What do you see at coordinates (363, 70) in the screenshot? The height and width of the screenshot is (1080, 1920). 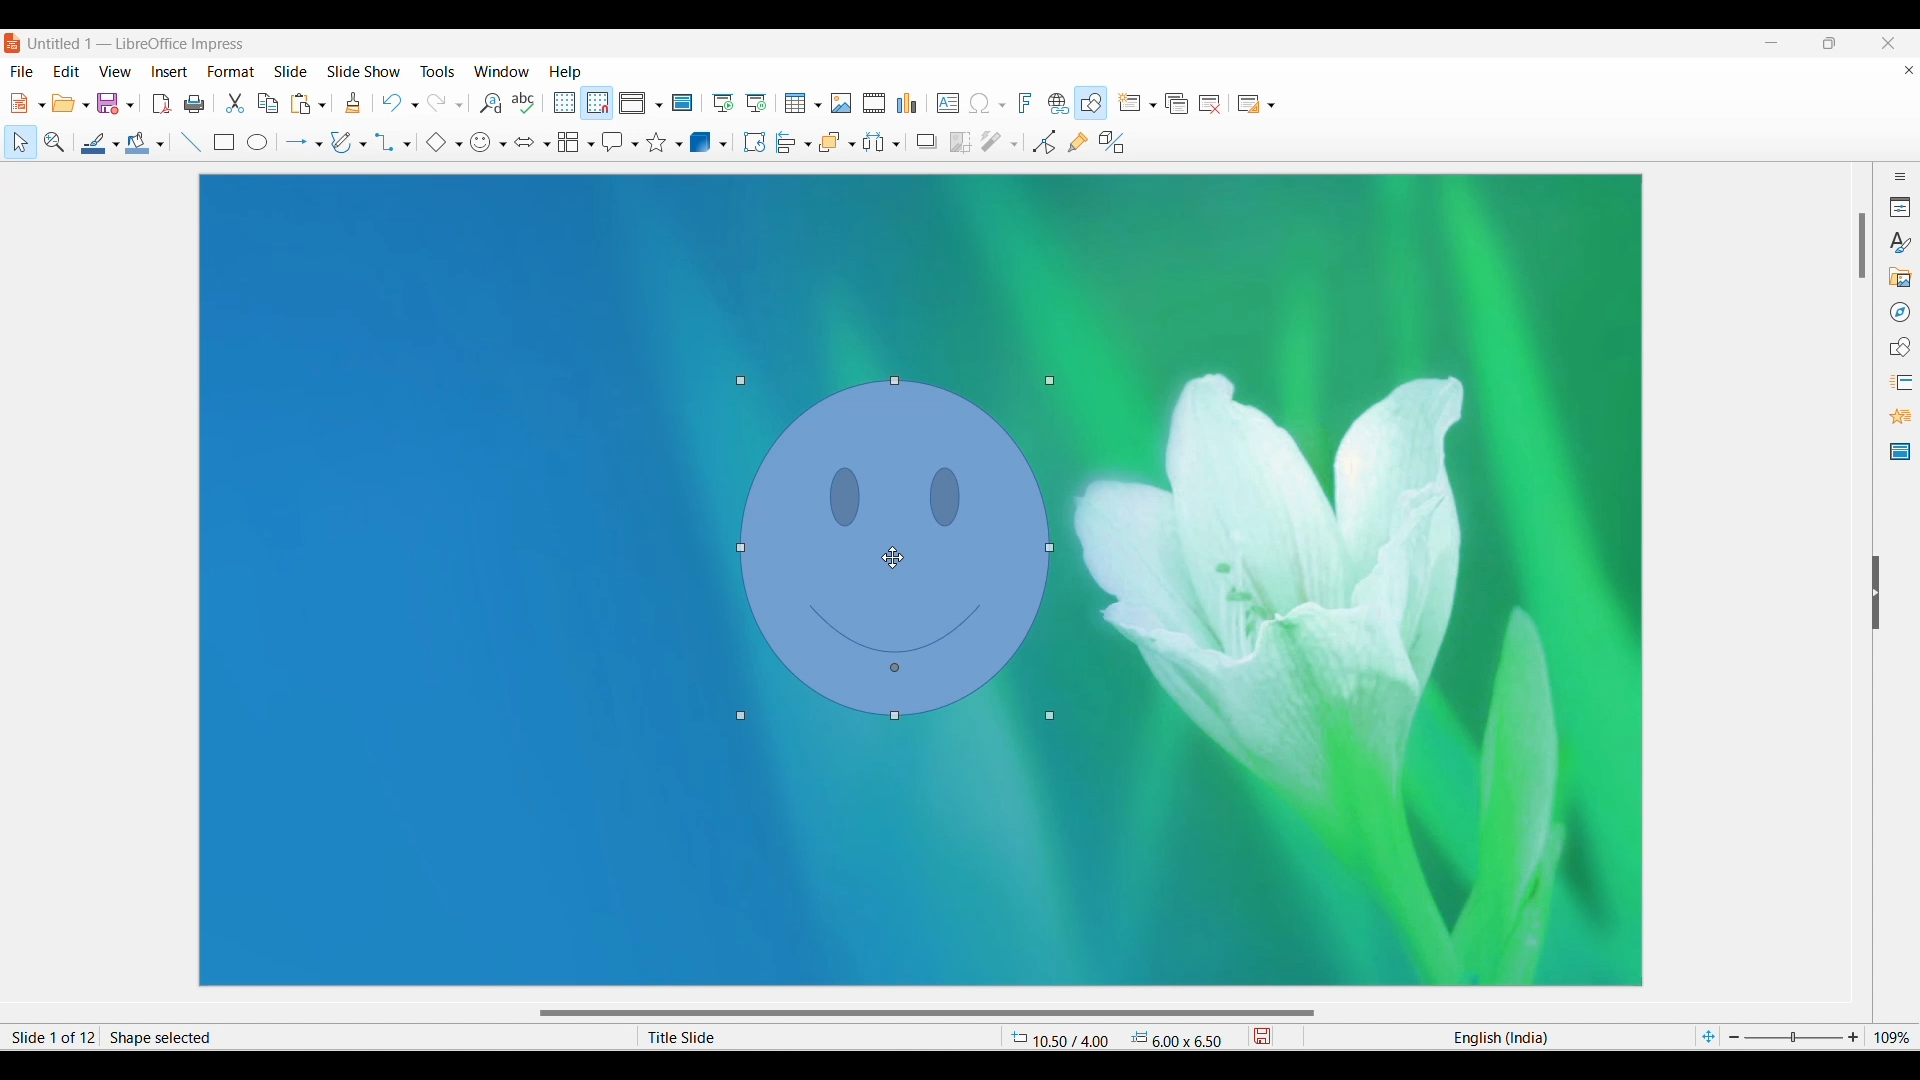 I see `Slide show` at bounding box center [363, 70].